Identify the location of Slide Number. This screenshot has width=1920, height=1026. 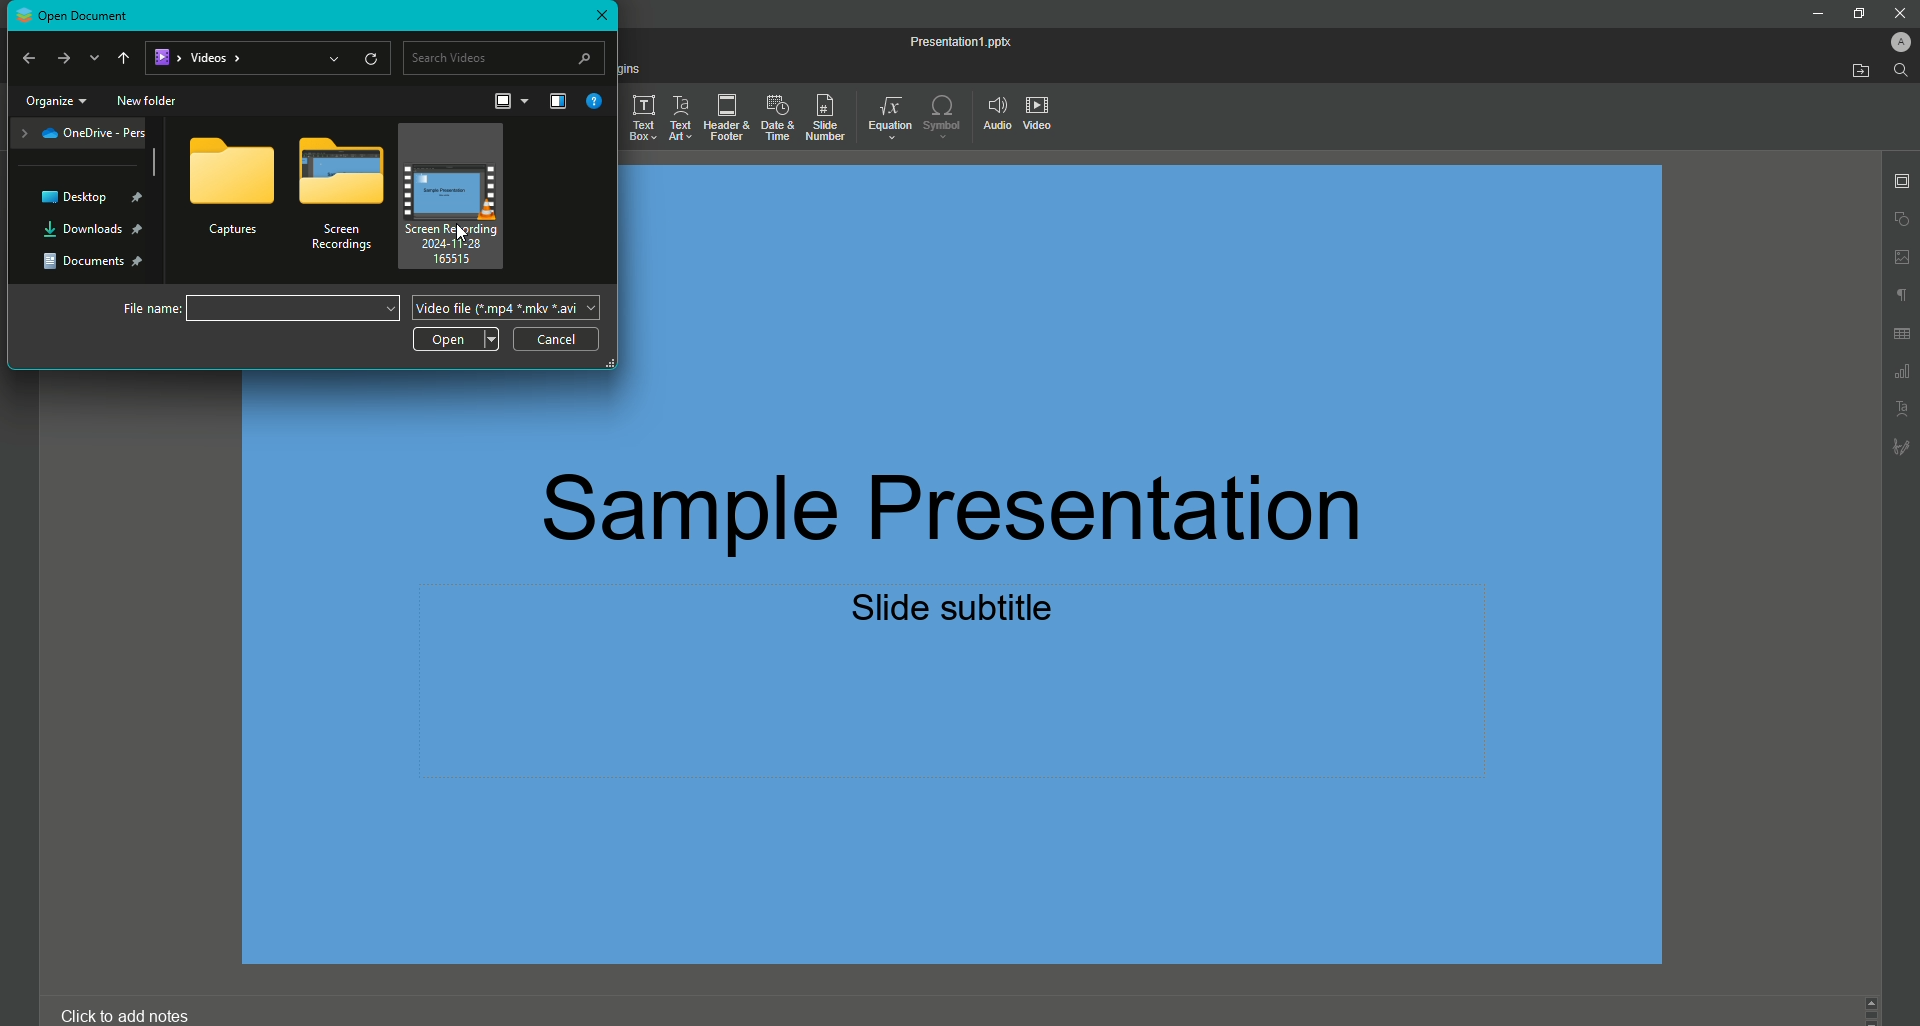
(823, 116).